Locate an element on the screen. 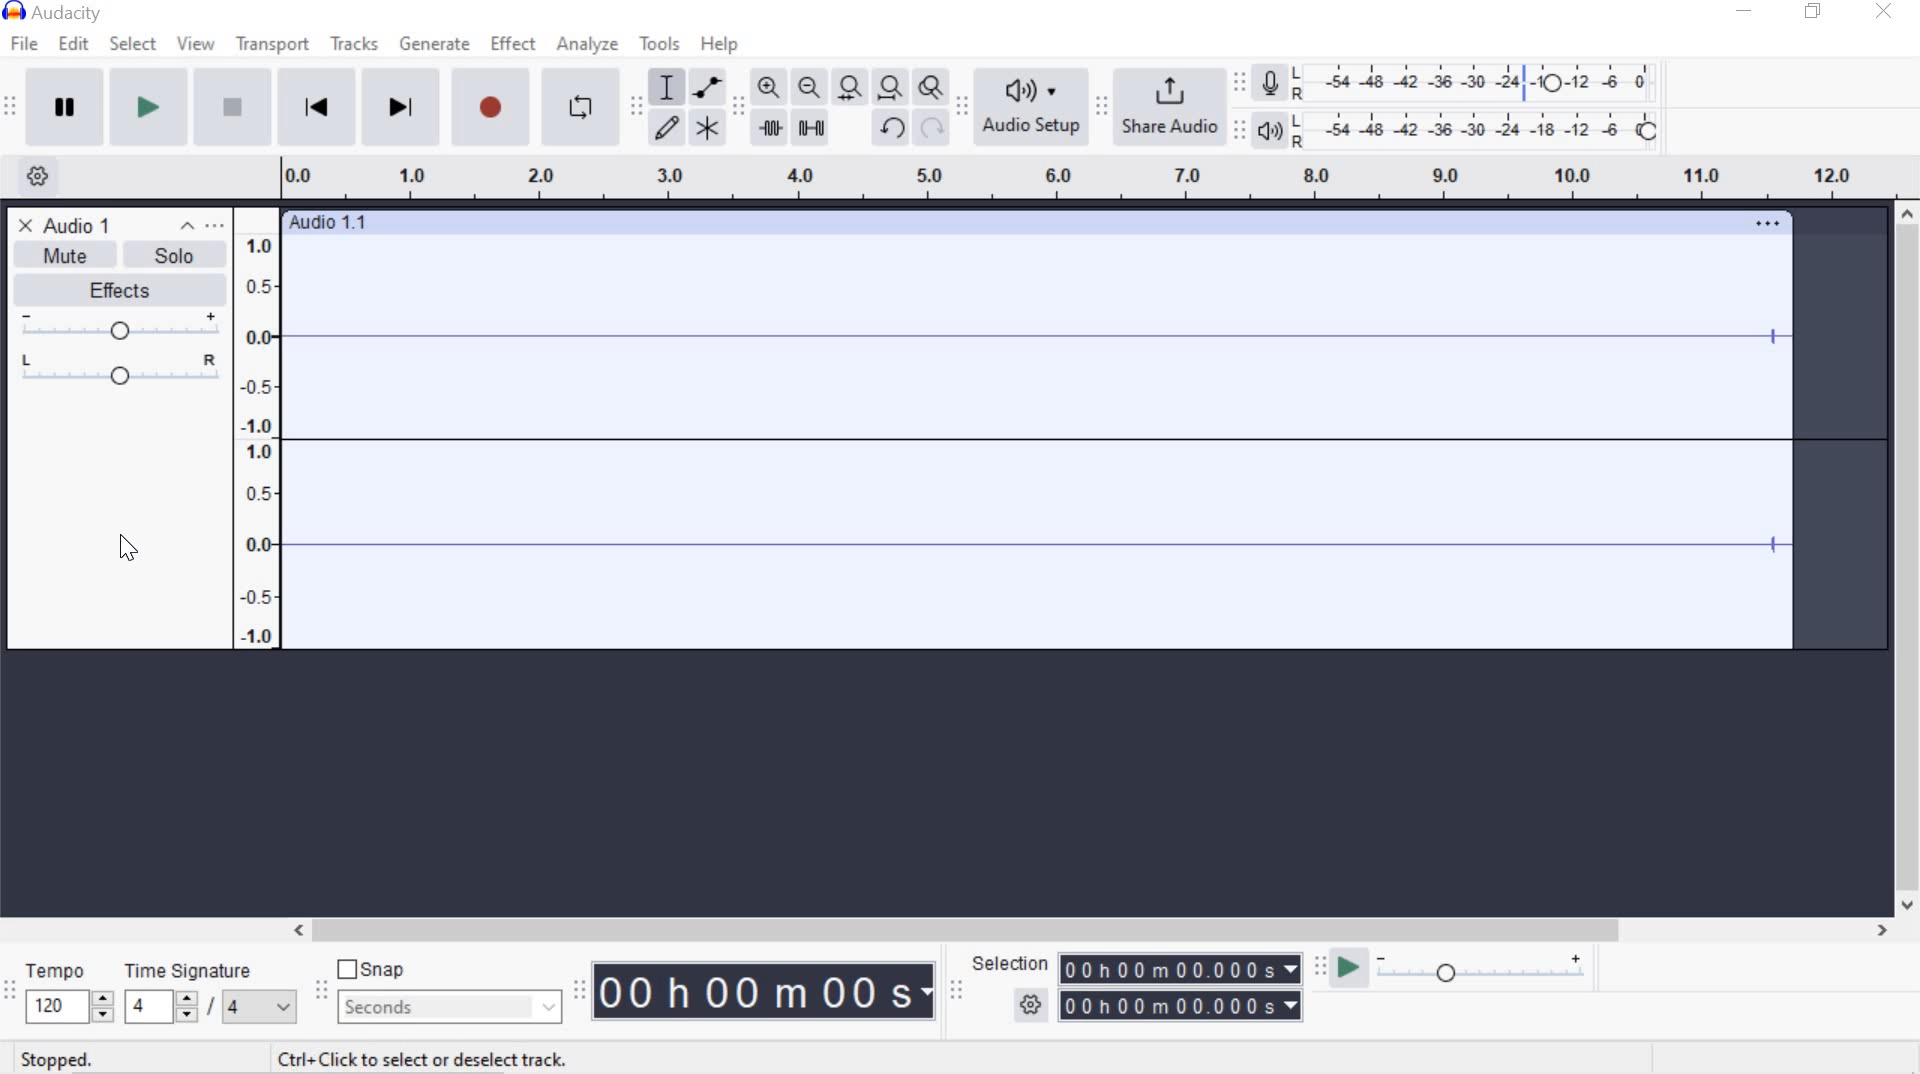 This screenshot has width=1920, height=1074. select is located at coordinates (133, 44).